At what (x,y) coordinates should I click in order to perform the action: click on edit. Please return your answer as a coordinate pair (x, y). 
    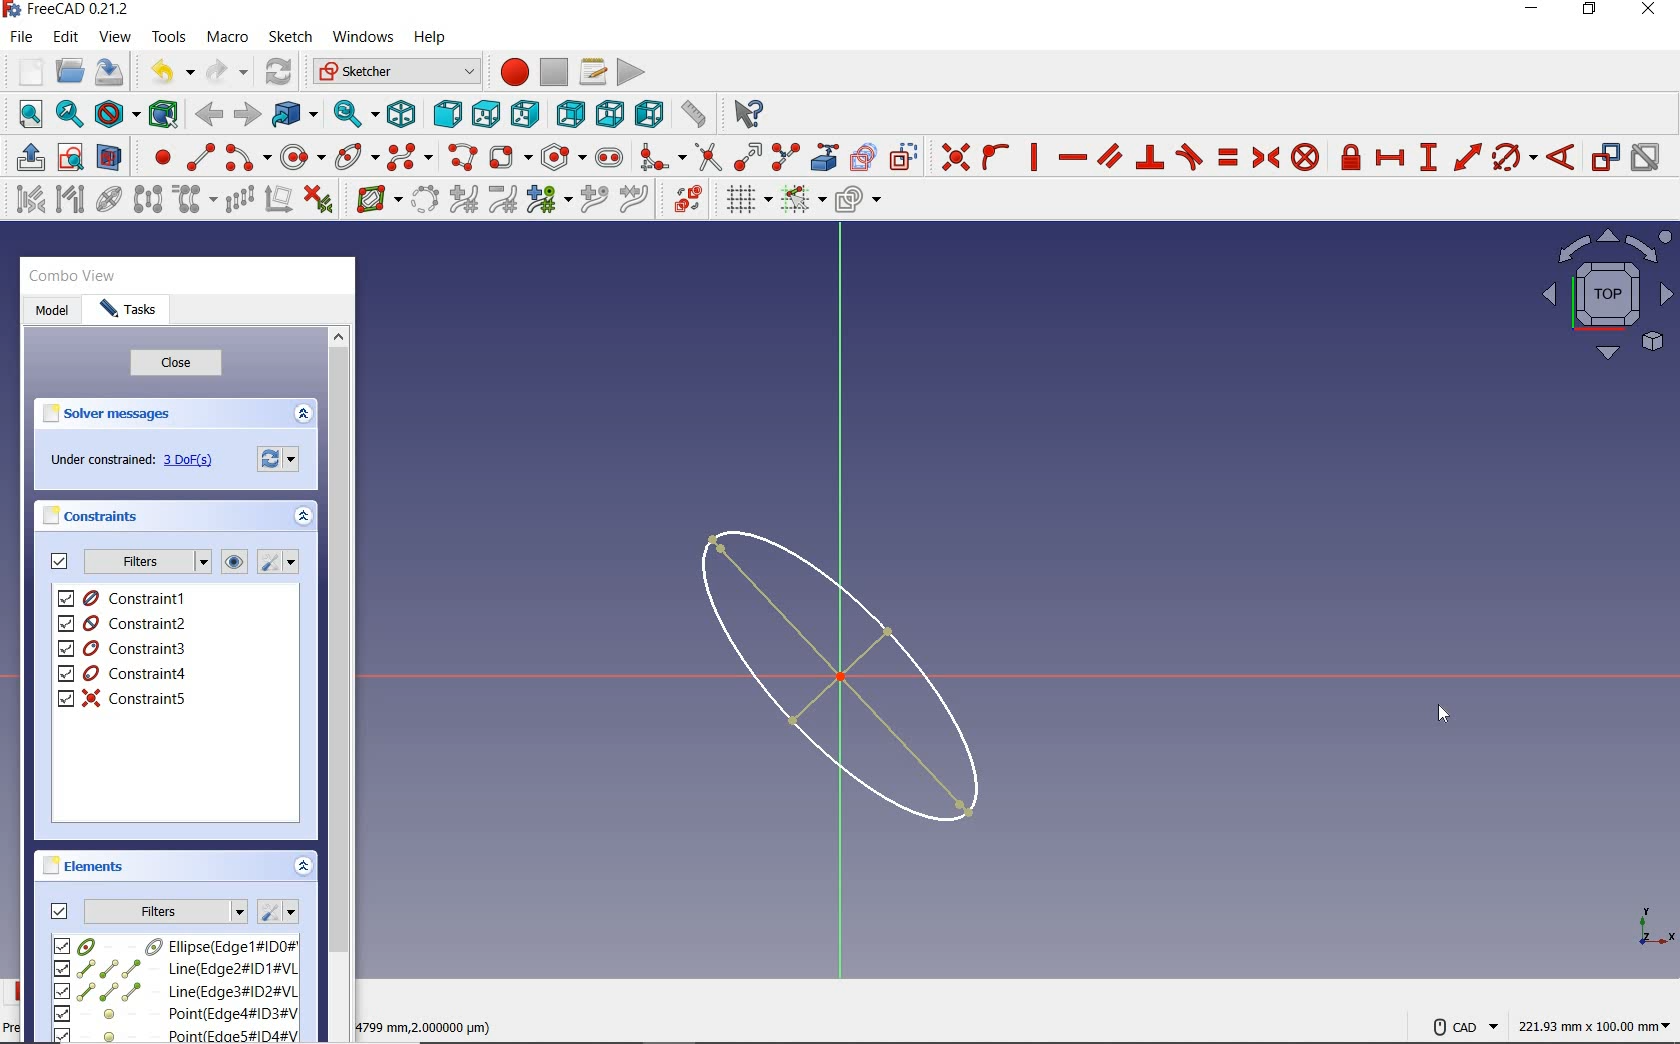
    Looking at the image, I should click on (65, 38).